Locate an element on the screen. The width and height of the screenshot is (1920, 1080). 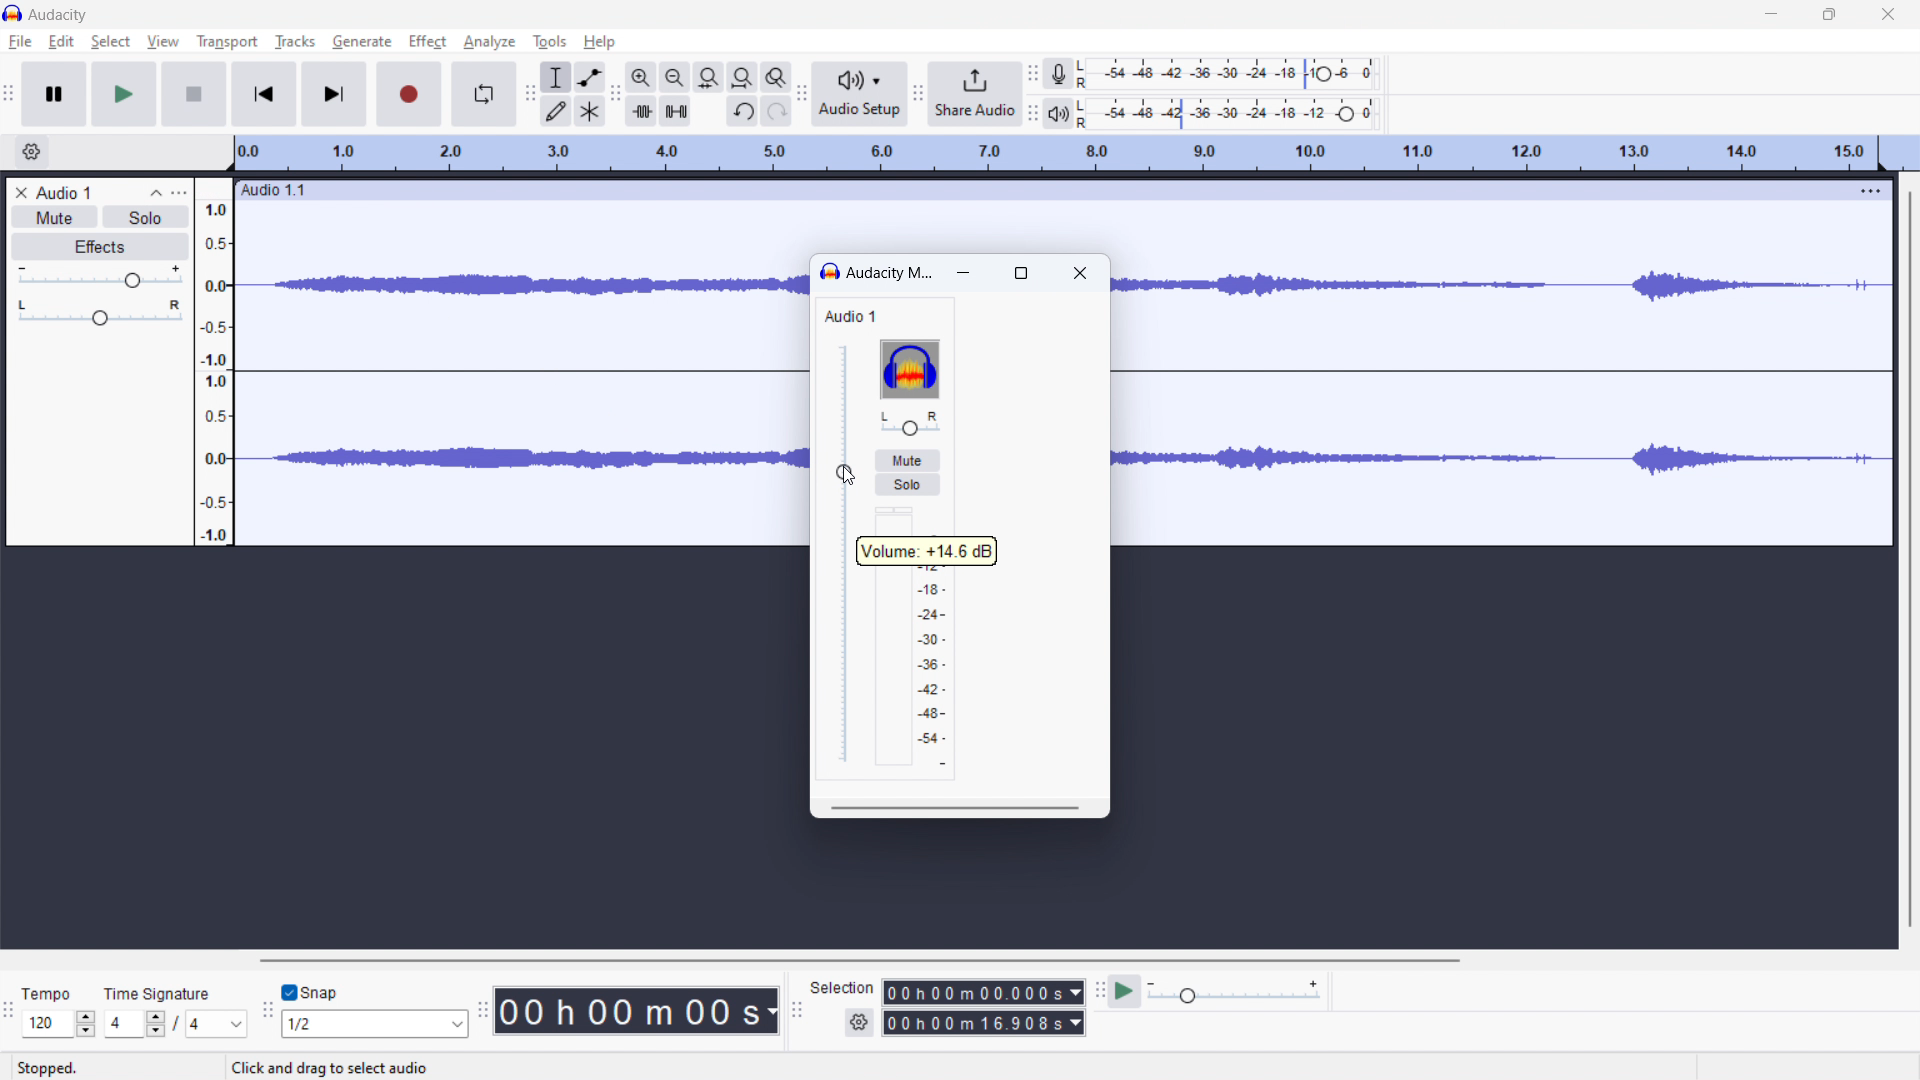
time toolbar is located at coordinates (482, 1009).